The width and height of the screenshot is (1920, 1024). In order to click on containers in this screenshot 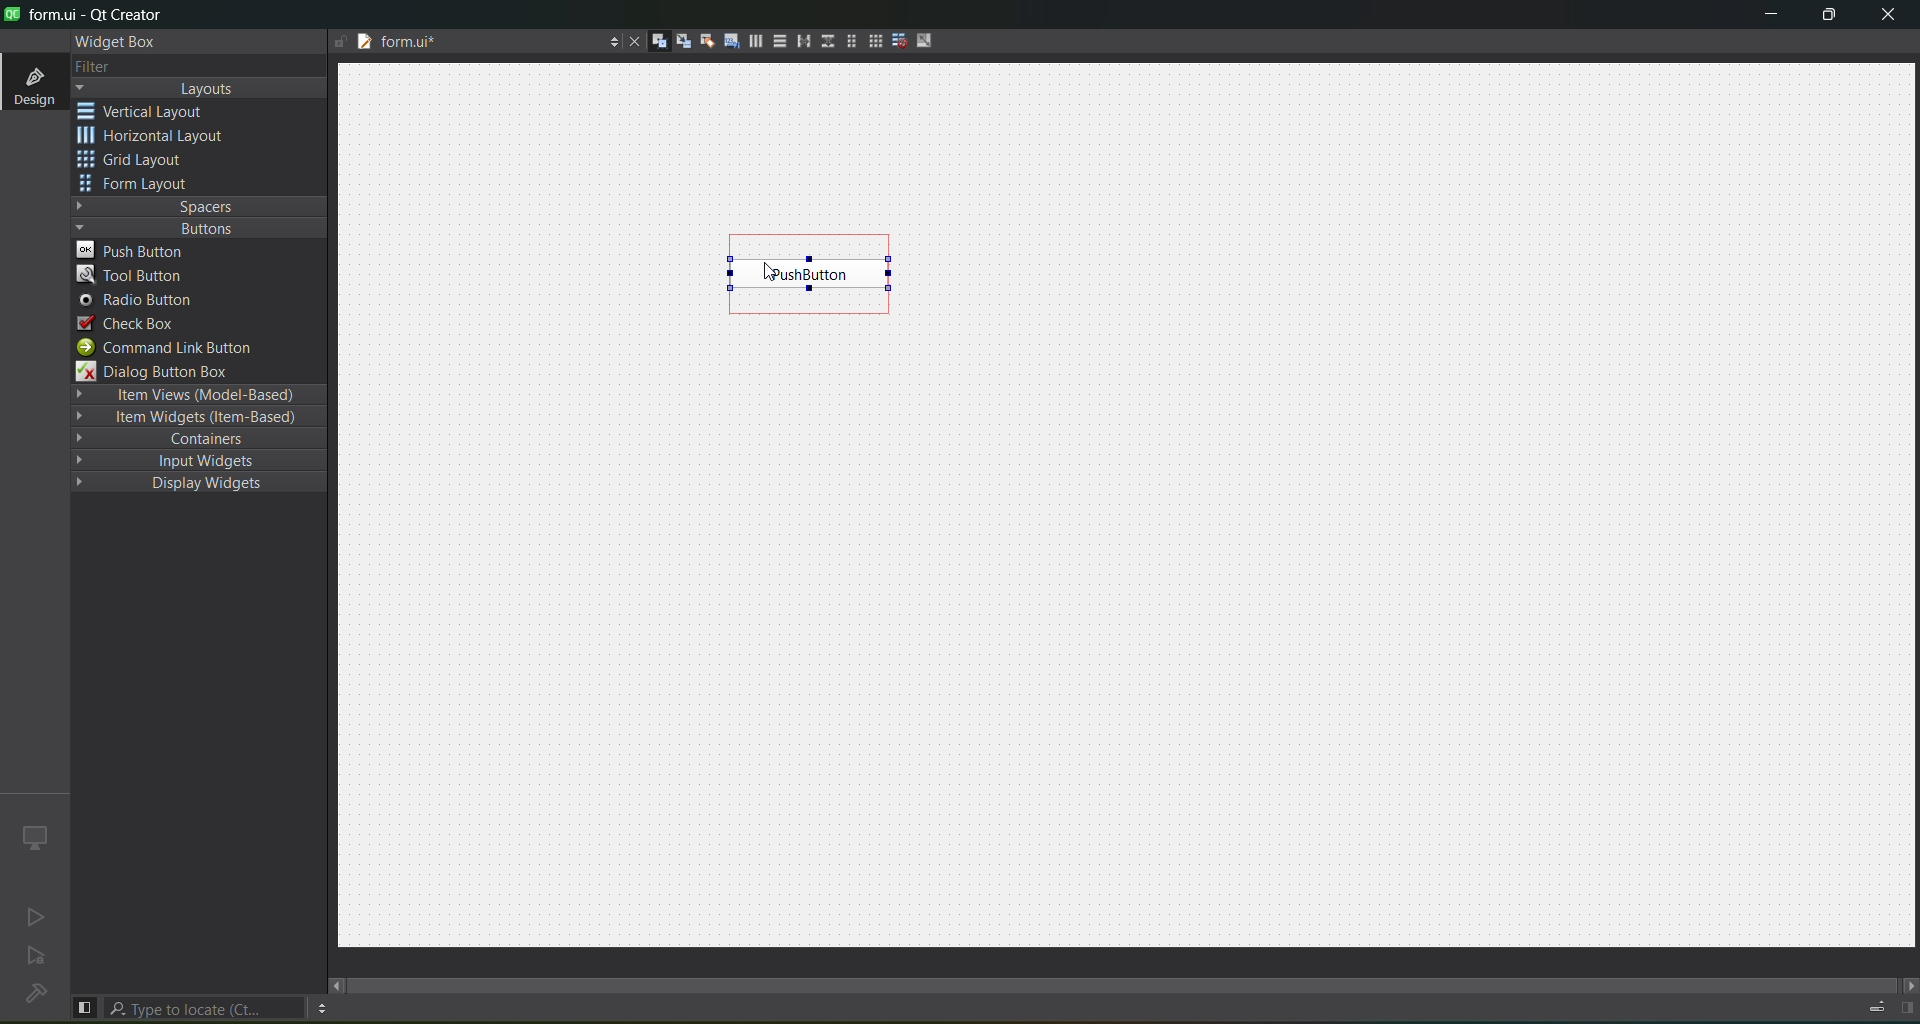, I will do `click(202, 441)`.